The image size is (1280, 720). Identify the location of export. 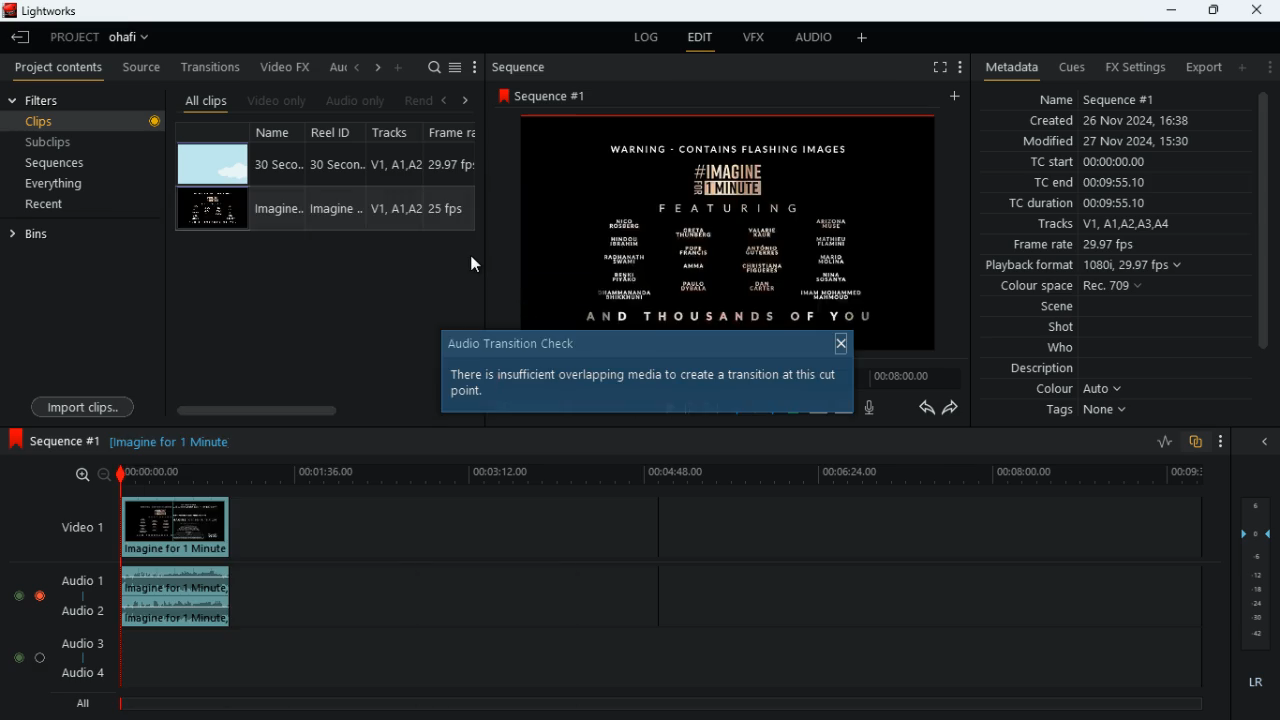
(1198, 68).